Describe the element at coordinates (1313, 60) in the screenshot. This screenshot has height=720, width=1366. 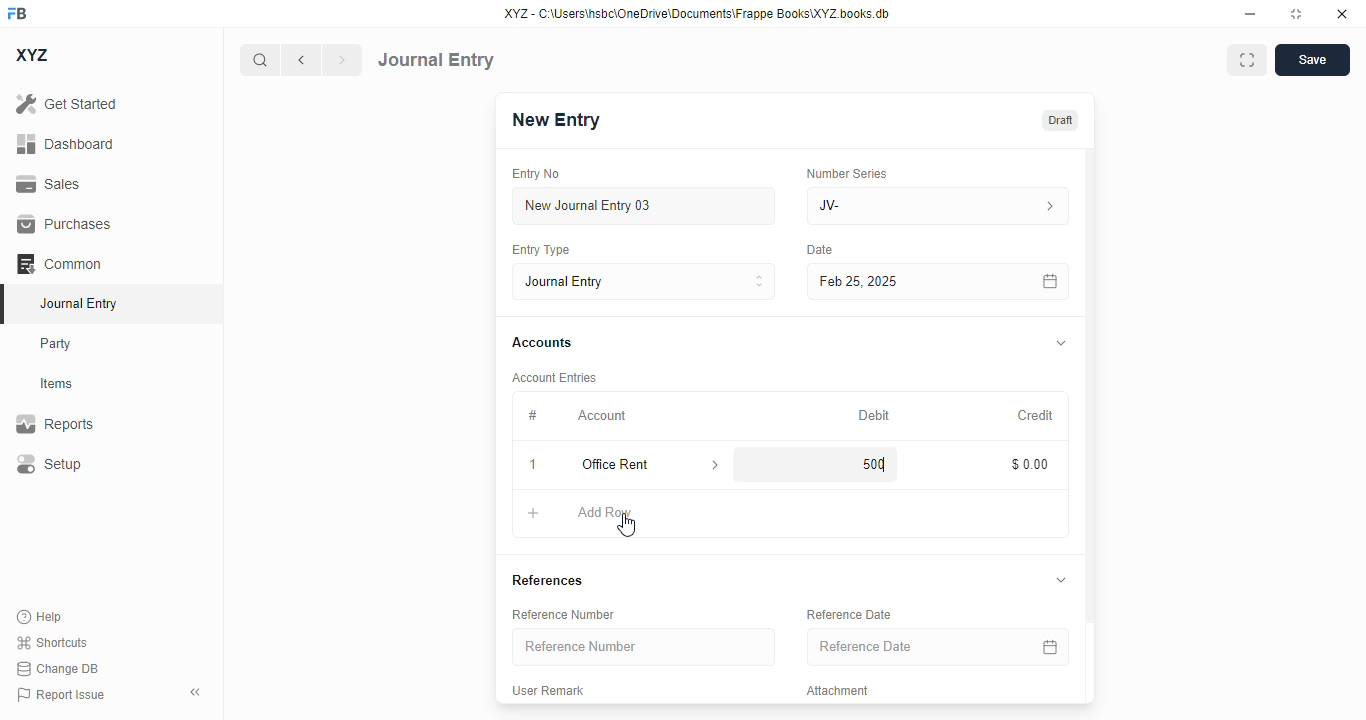
I see `save` at that location.